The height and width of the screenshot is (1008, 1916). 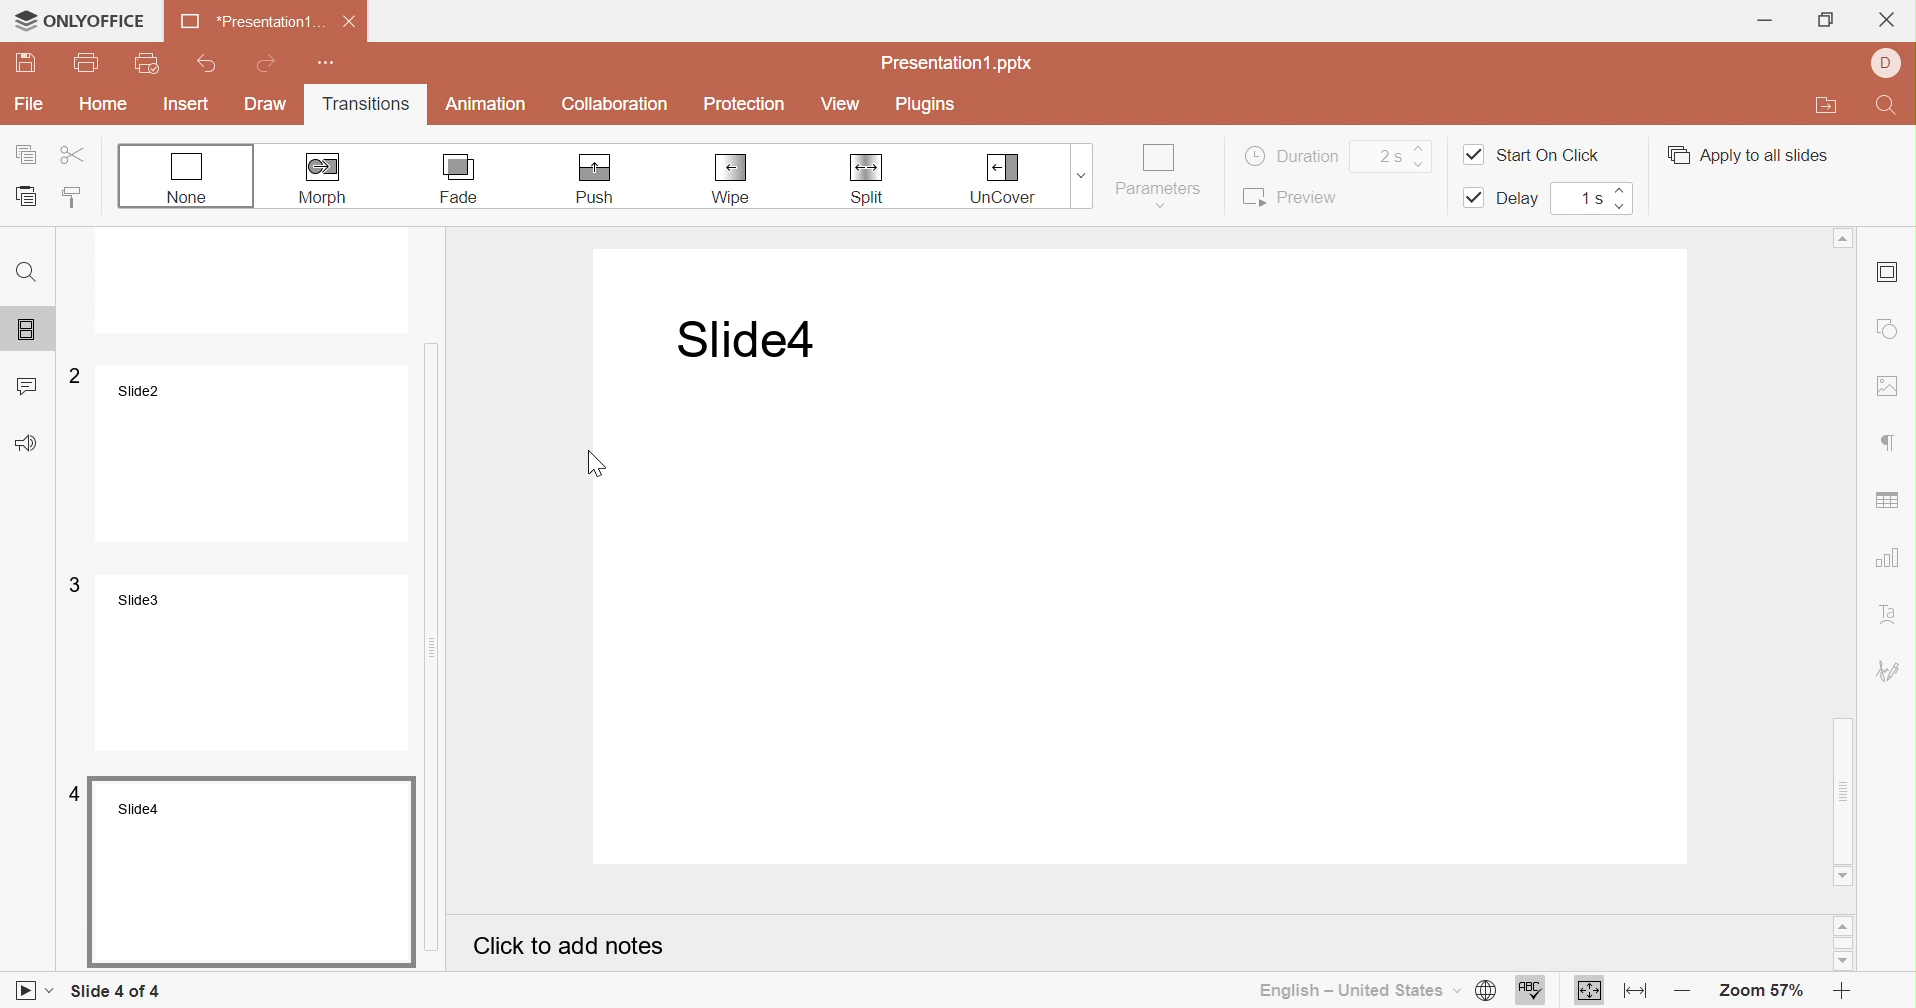 What do you see at coordinates (958, 66) in the screenshot?
I see `Presentation1.pptx` at bounding box center [958, 66].